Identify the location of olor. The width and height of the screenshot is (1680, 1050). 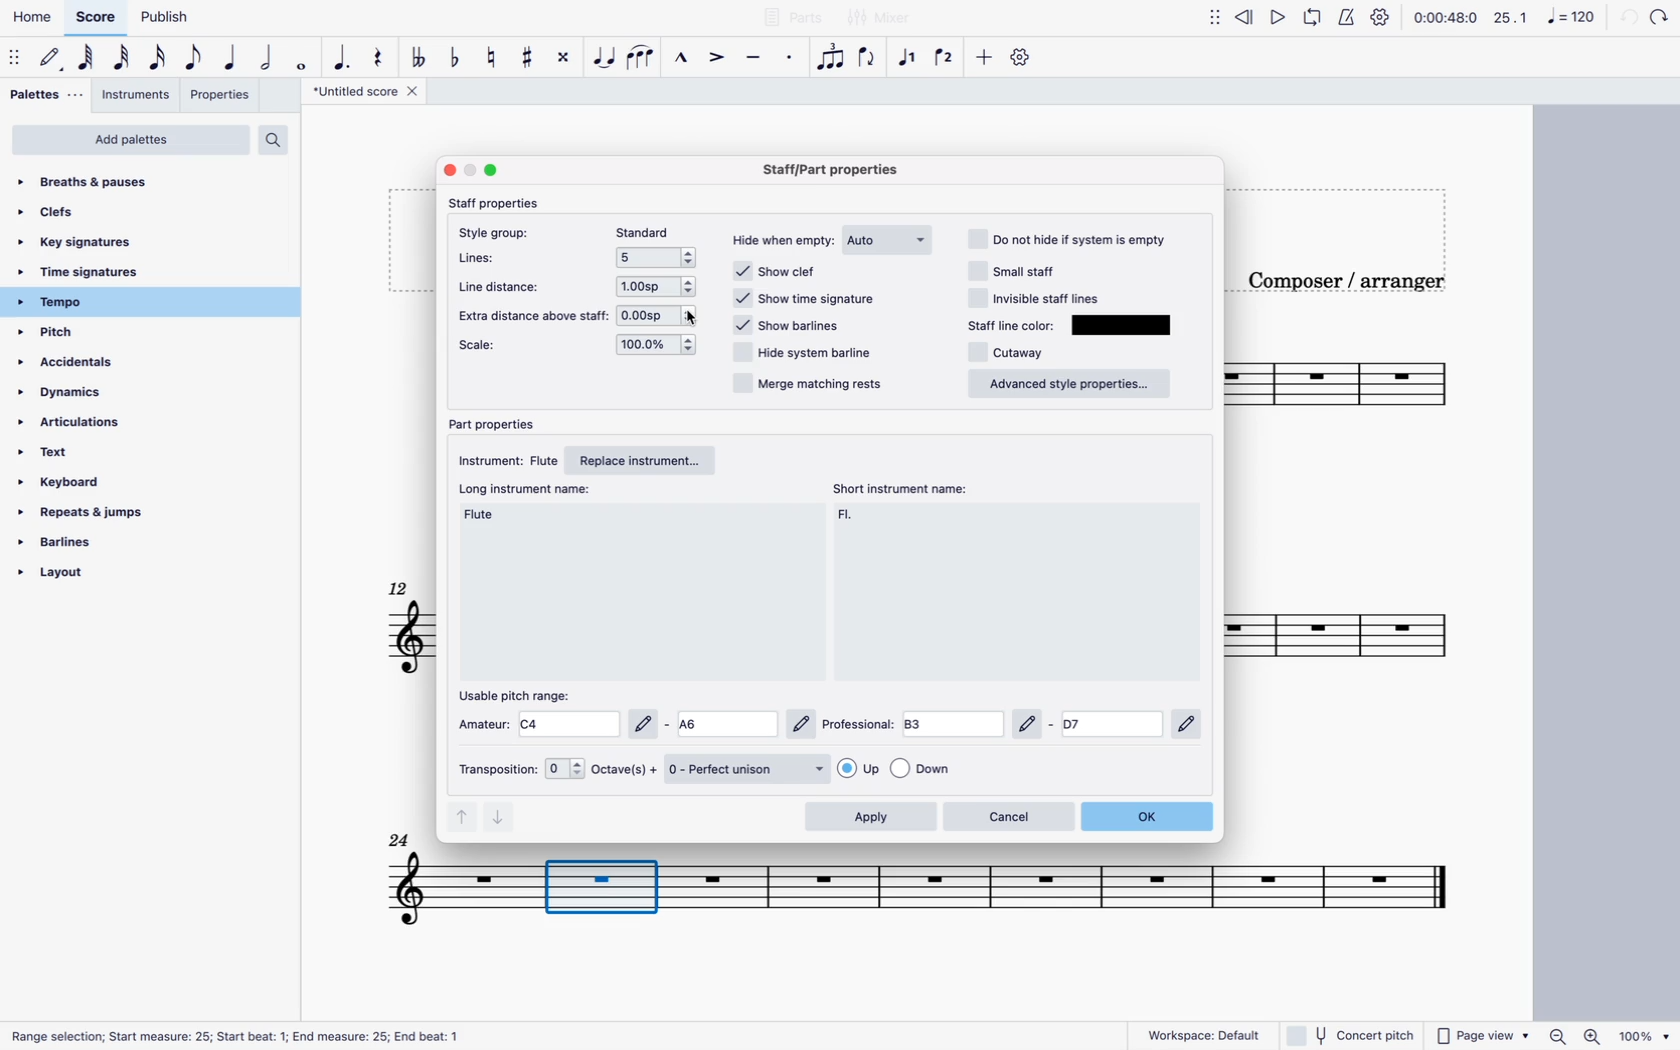
(1126, 325).